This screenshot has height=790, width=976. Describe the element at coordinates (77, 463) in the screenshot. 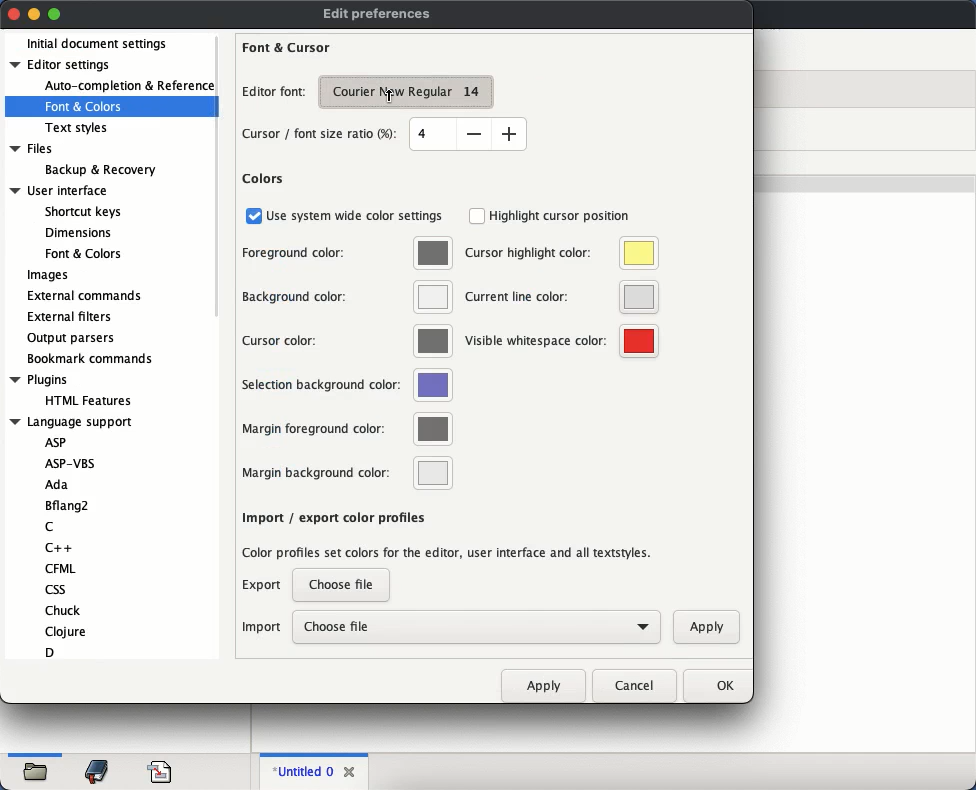

I see `ASP-VBS` at that location.